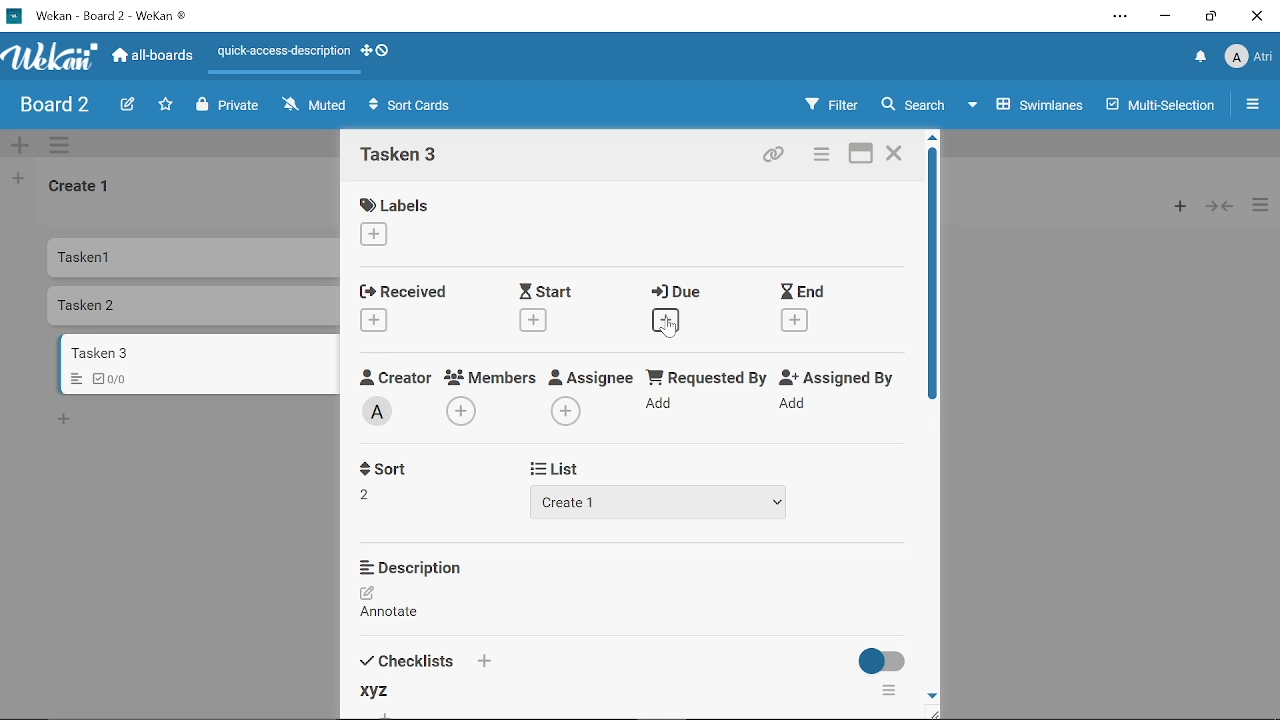  I want to click on Open /close sidebar, so click(1252, 106).